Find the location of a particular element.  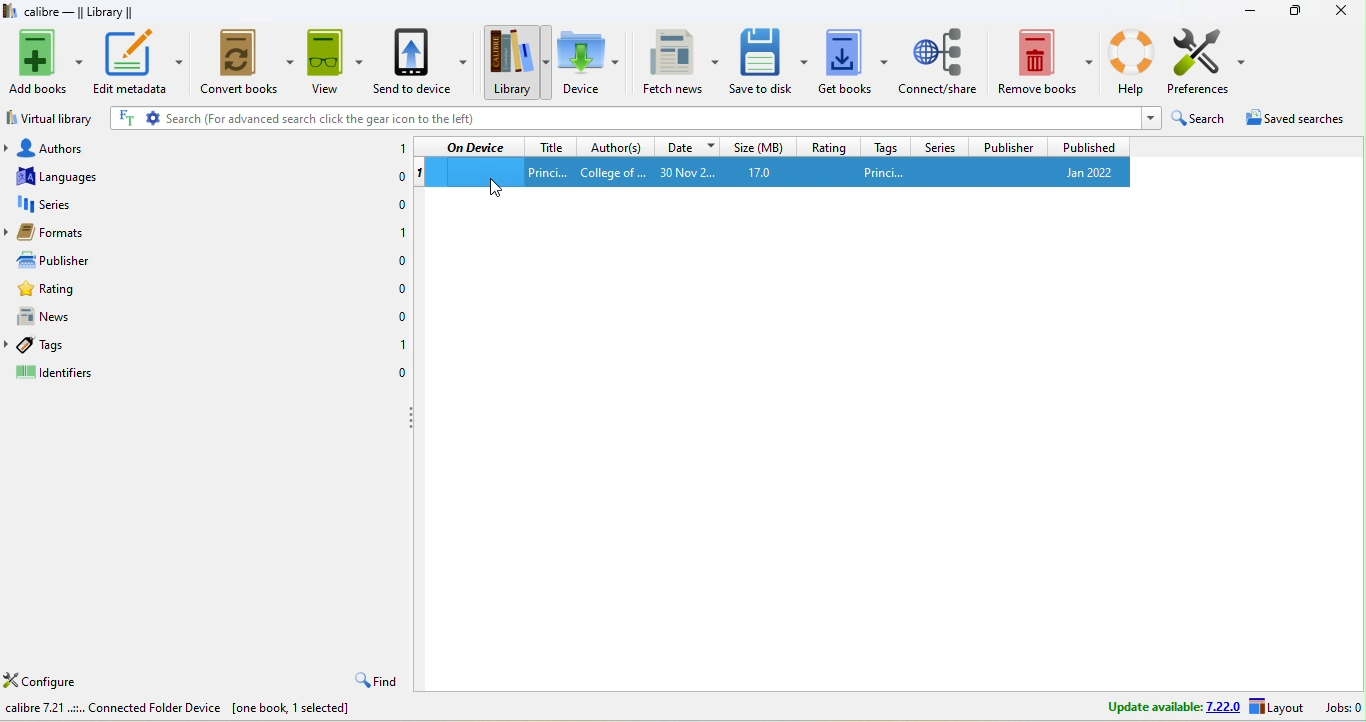

rating is located at coordinates (61, 290).